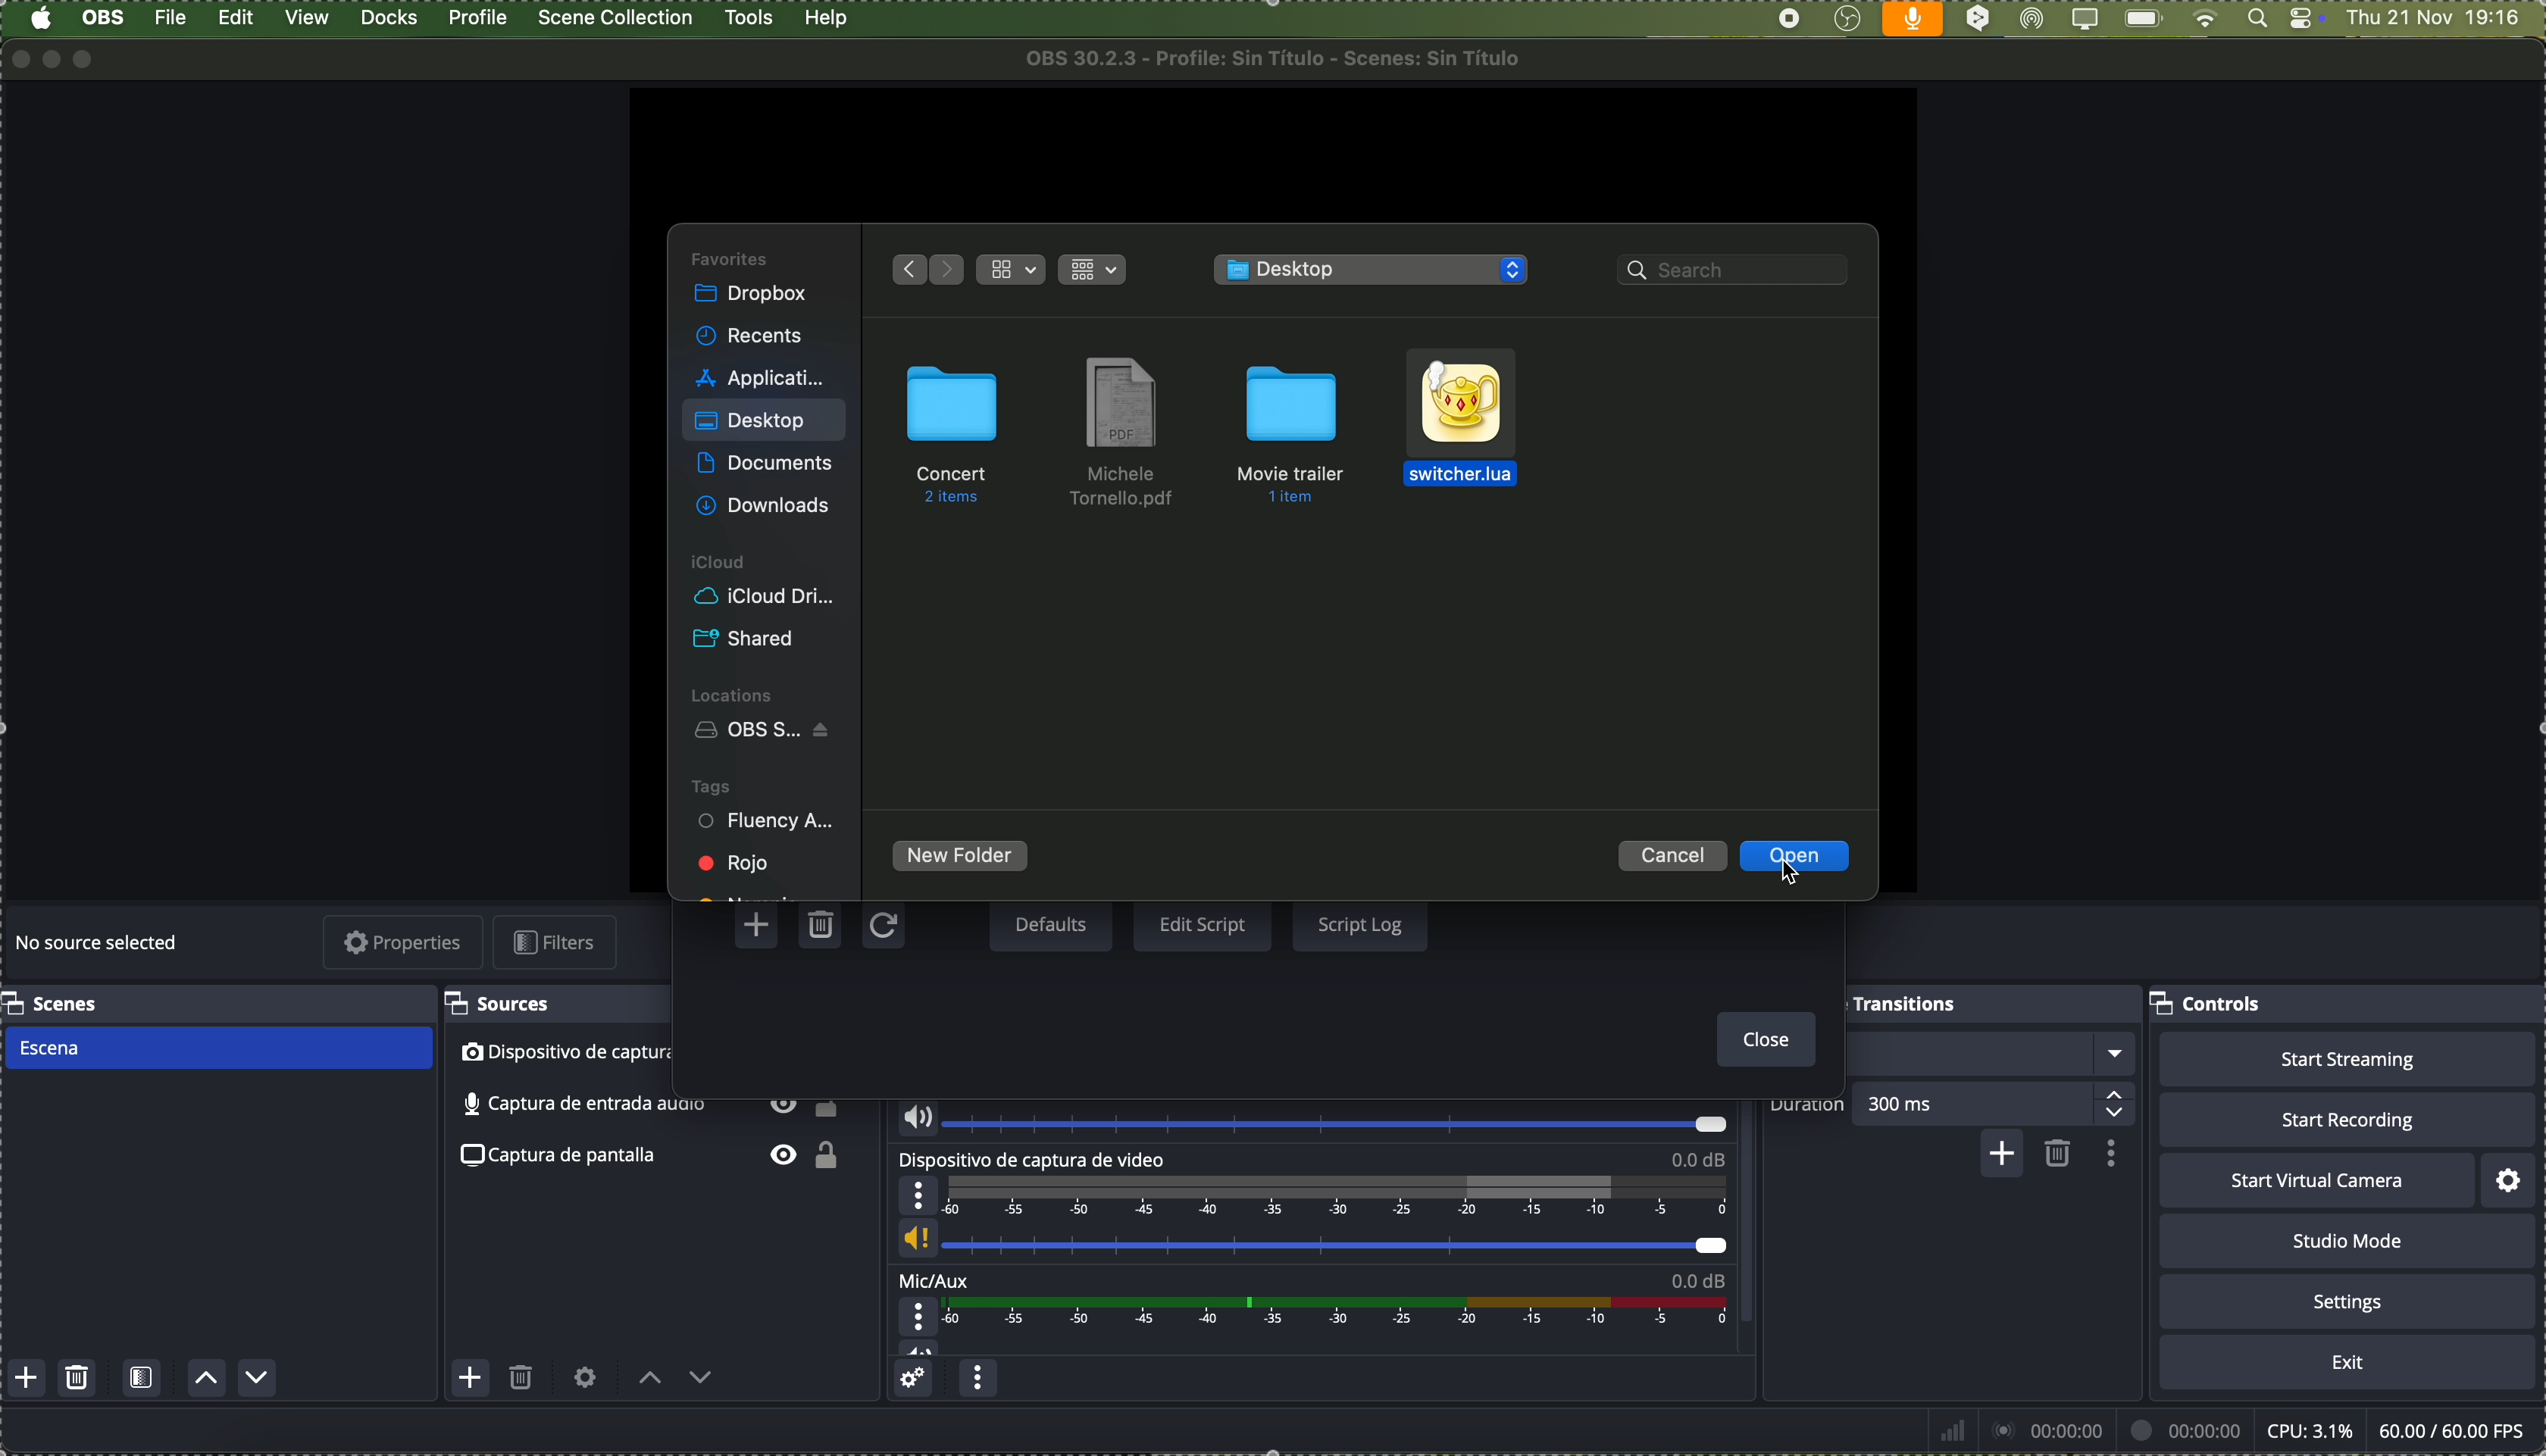  What do you see at coordinates (1123, 434) in the screenshot?
I see `file` at bounding box center [1123, 434].